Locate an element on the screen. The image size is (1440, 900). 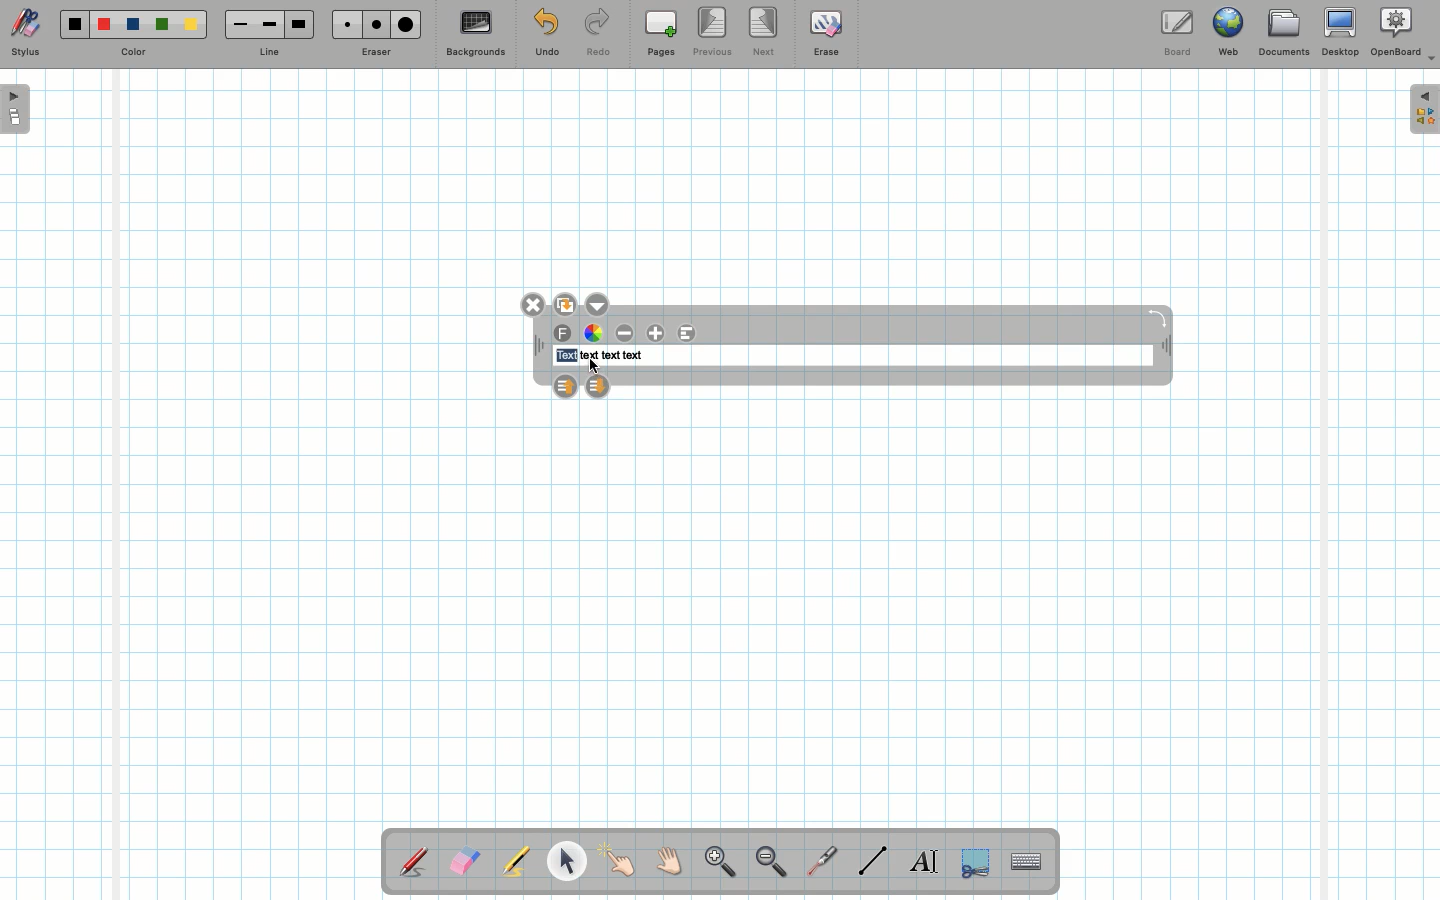
text is located at coordinates (565, 356).